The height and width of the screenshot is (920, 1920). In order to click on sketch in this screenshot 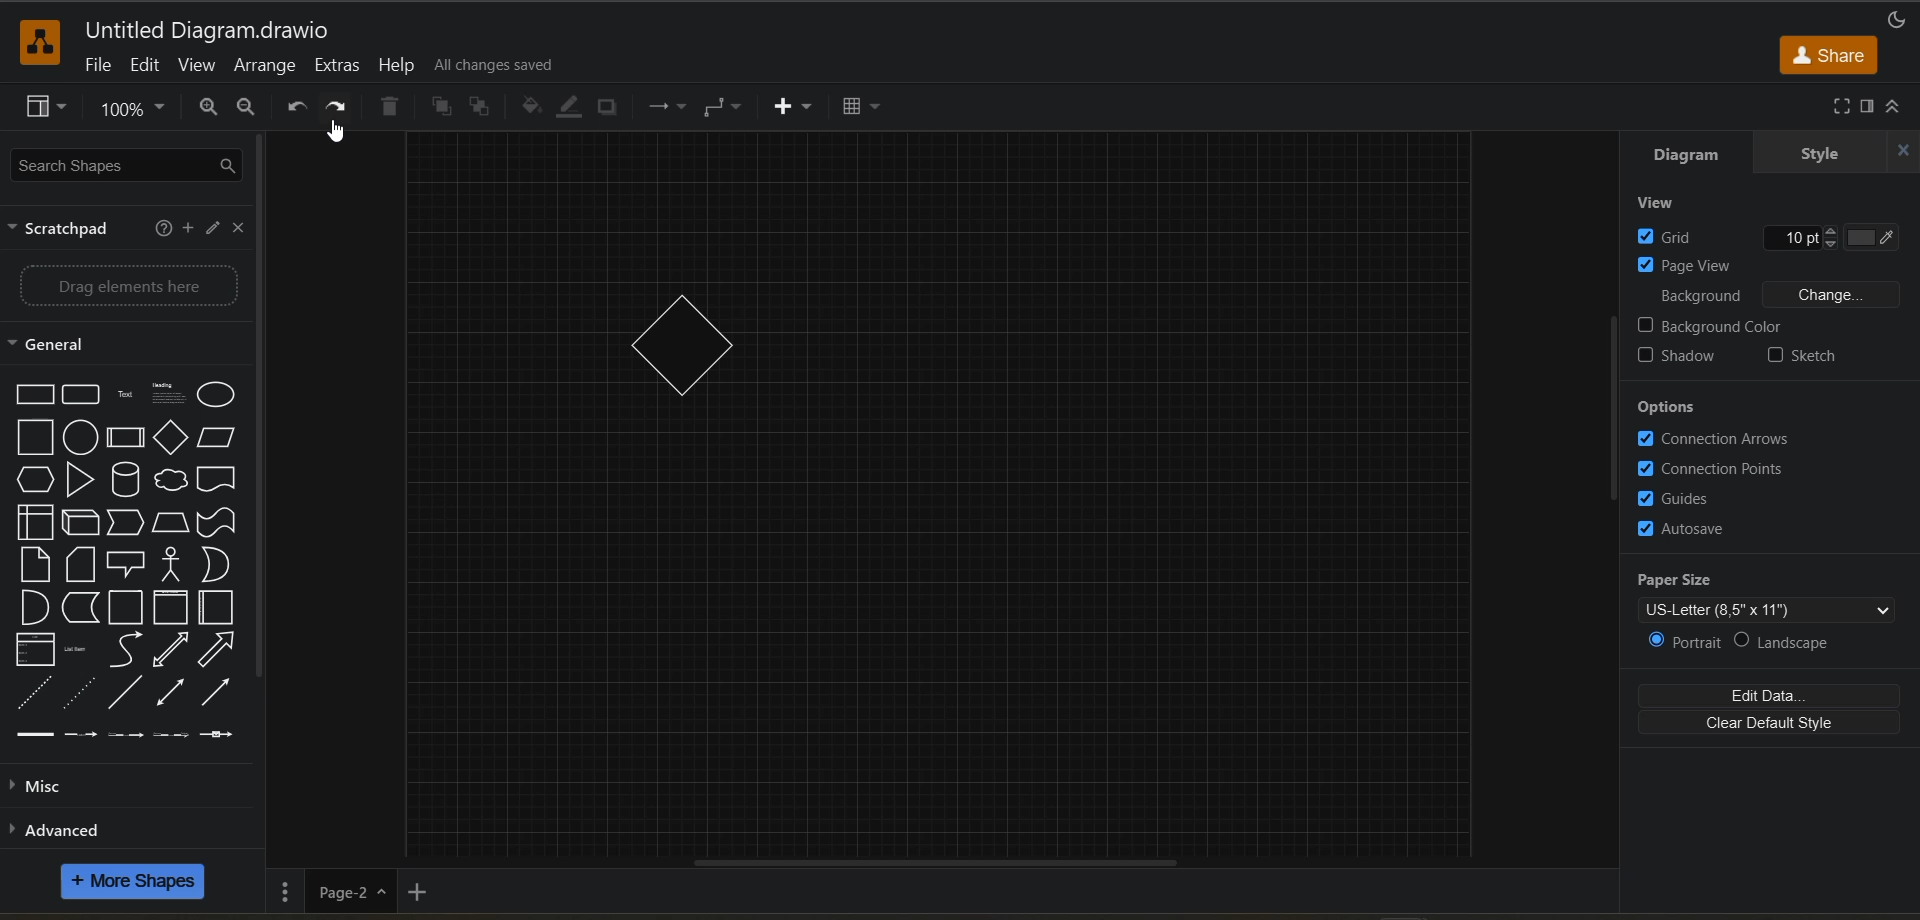, I will do `click(1800, 355)`.